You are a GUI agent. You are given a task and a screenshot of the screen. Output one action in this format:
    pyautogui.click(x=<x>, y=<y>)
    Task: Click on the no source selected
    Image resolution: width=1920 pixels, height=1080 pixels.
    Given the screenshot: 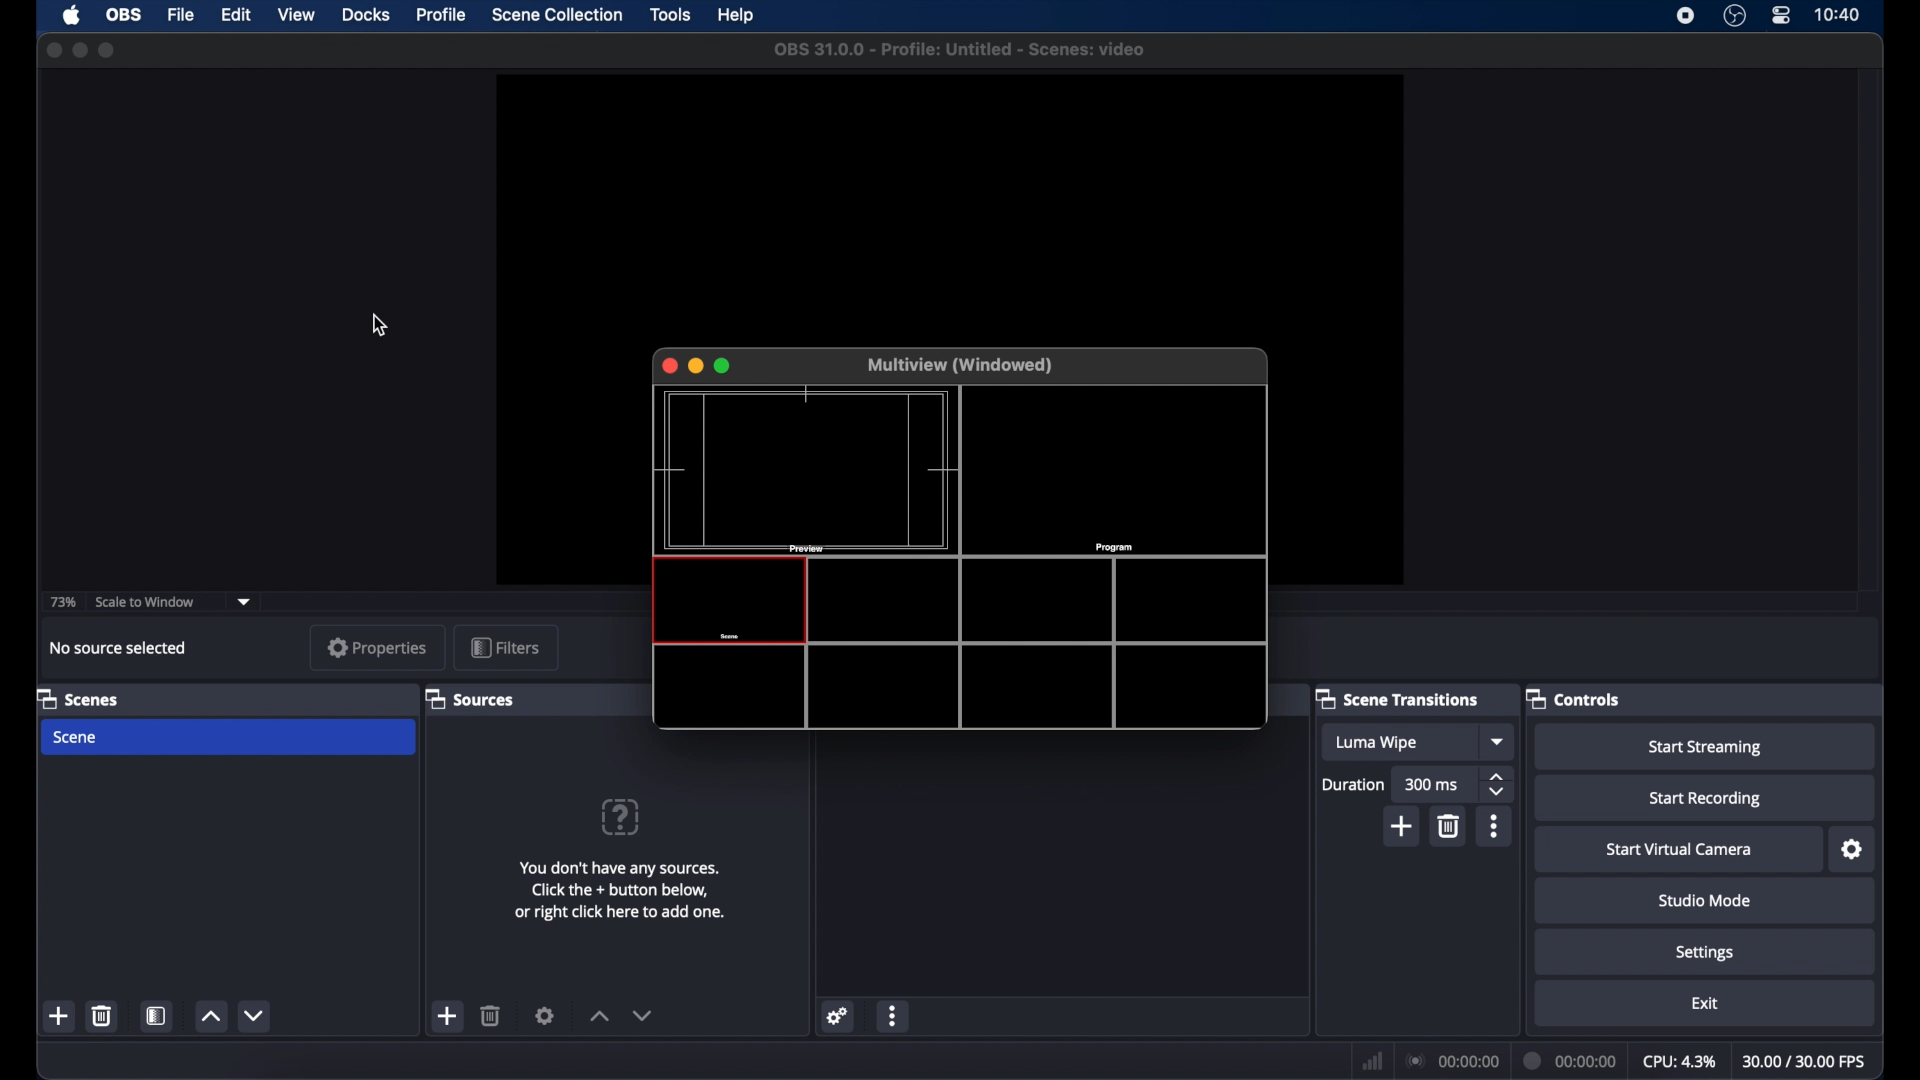 What is the action you would take?
    pyautogui.click(x=119, y=647)
    